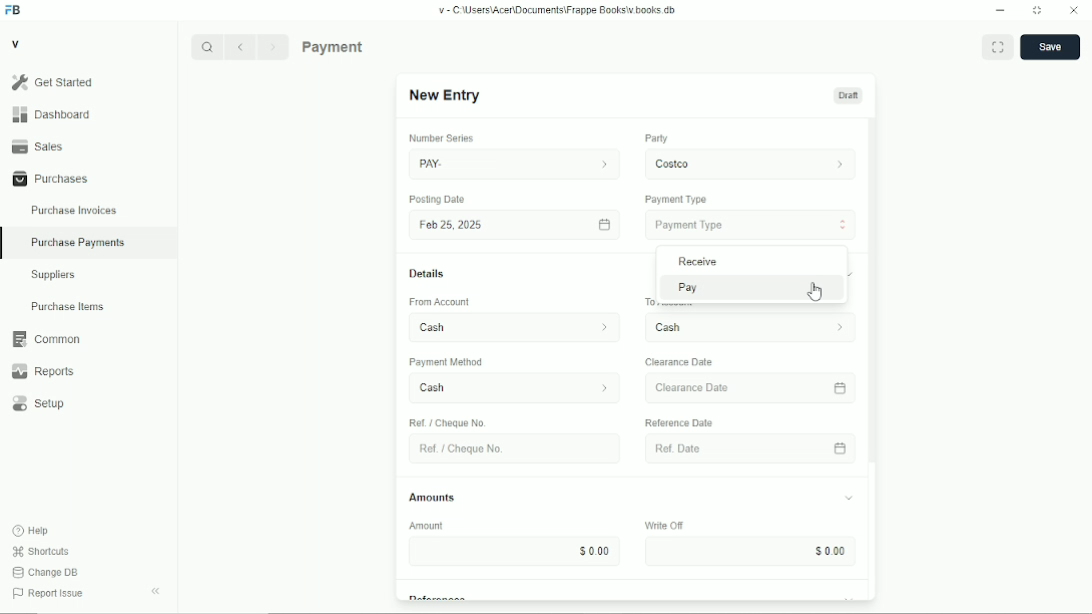 The width and height of the screenshot is (1092, 614). I want to click on Next, so click(274, 47).